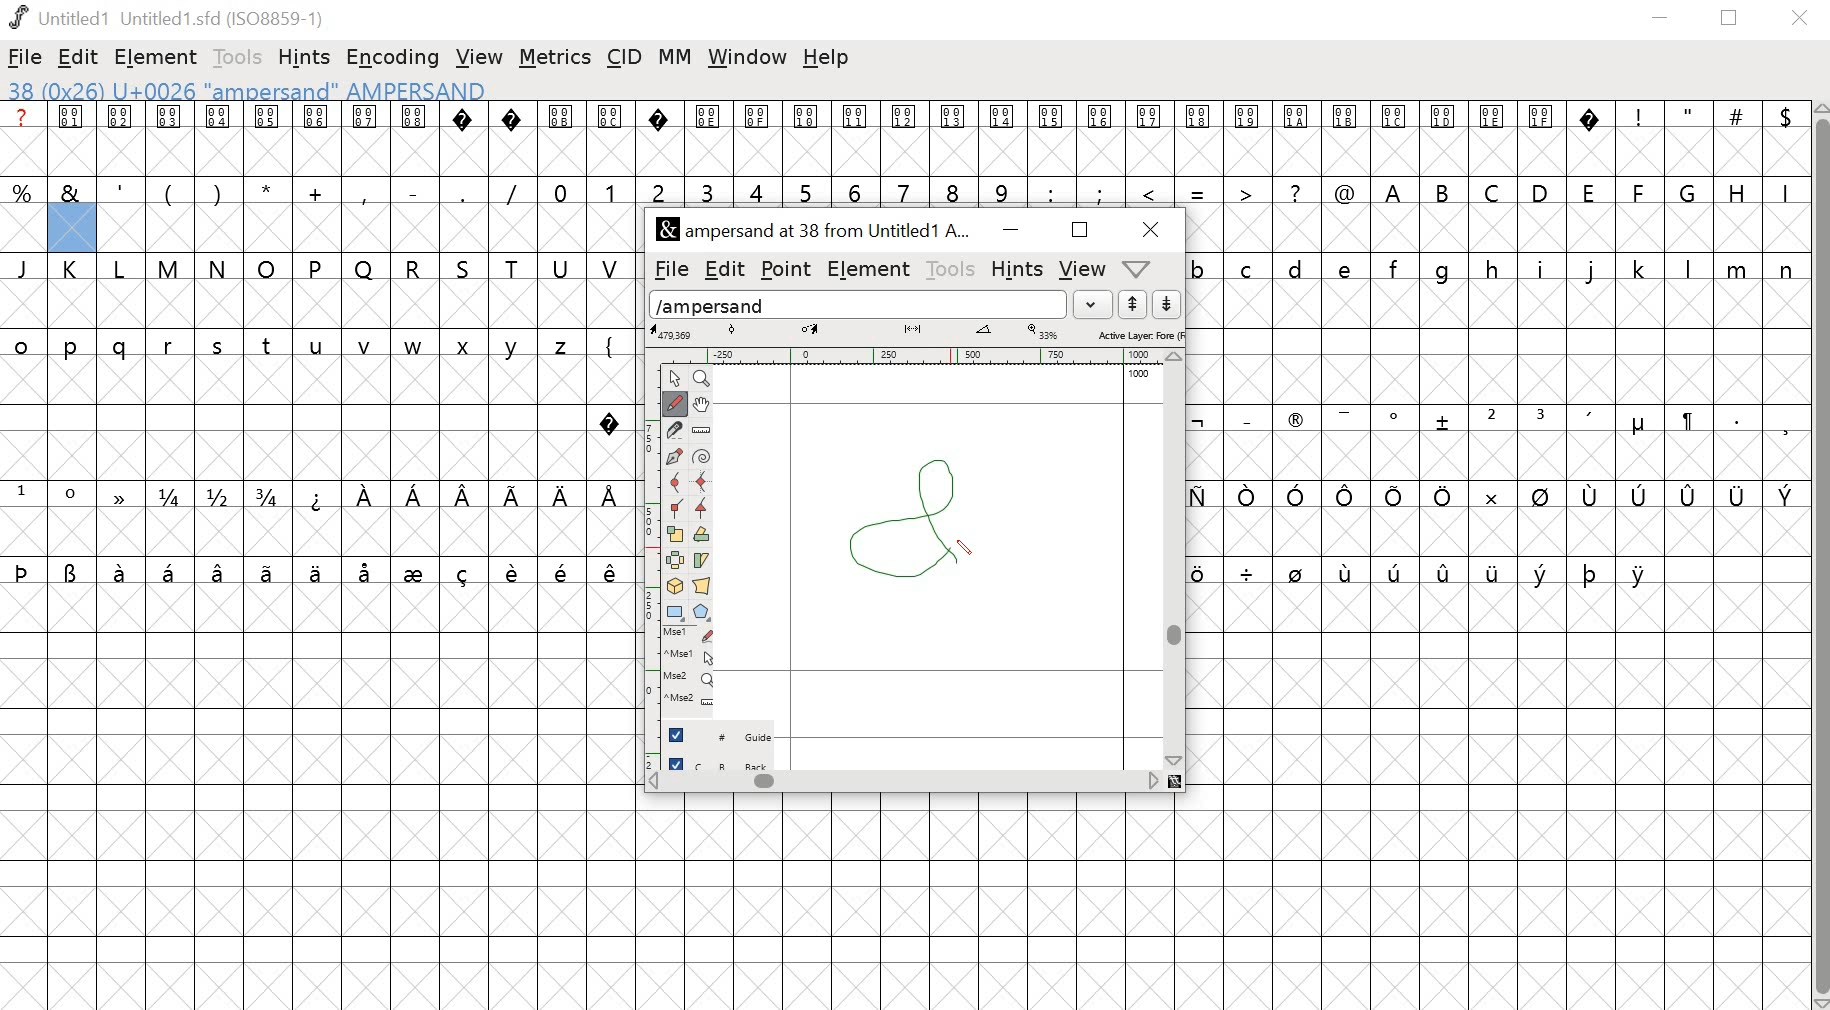  What do you see at coordinates (859, 302) in the screenshot?
I see `/ampersand` at bounding box center [859, 302].